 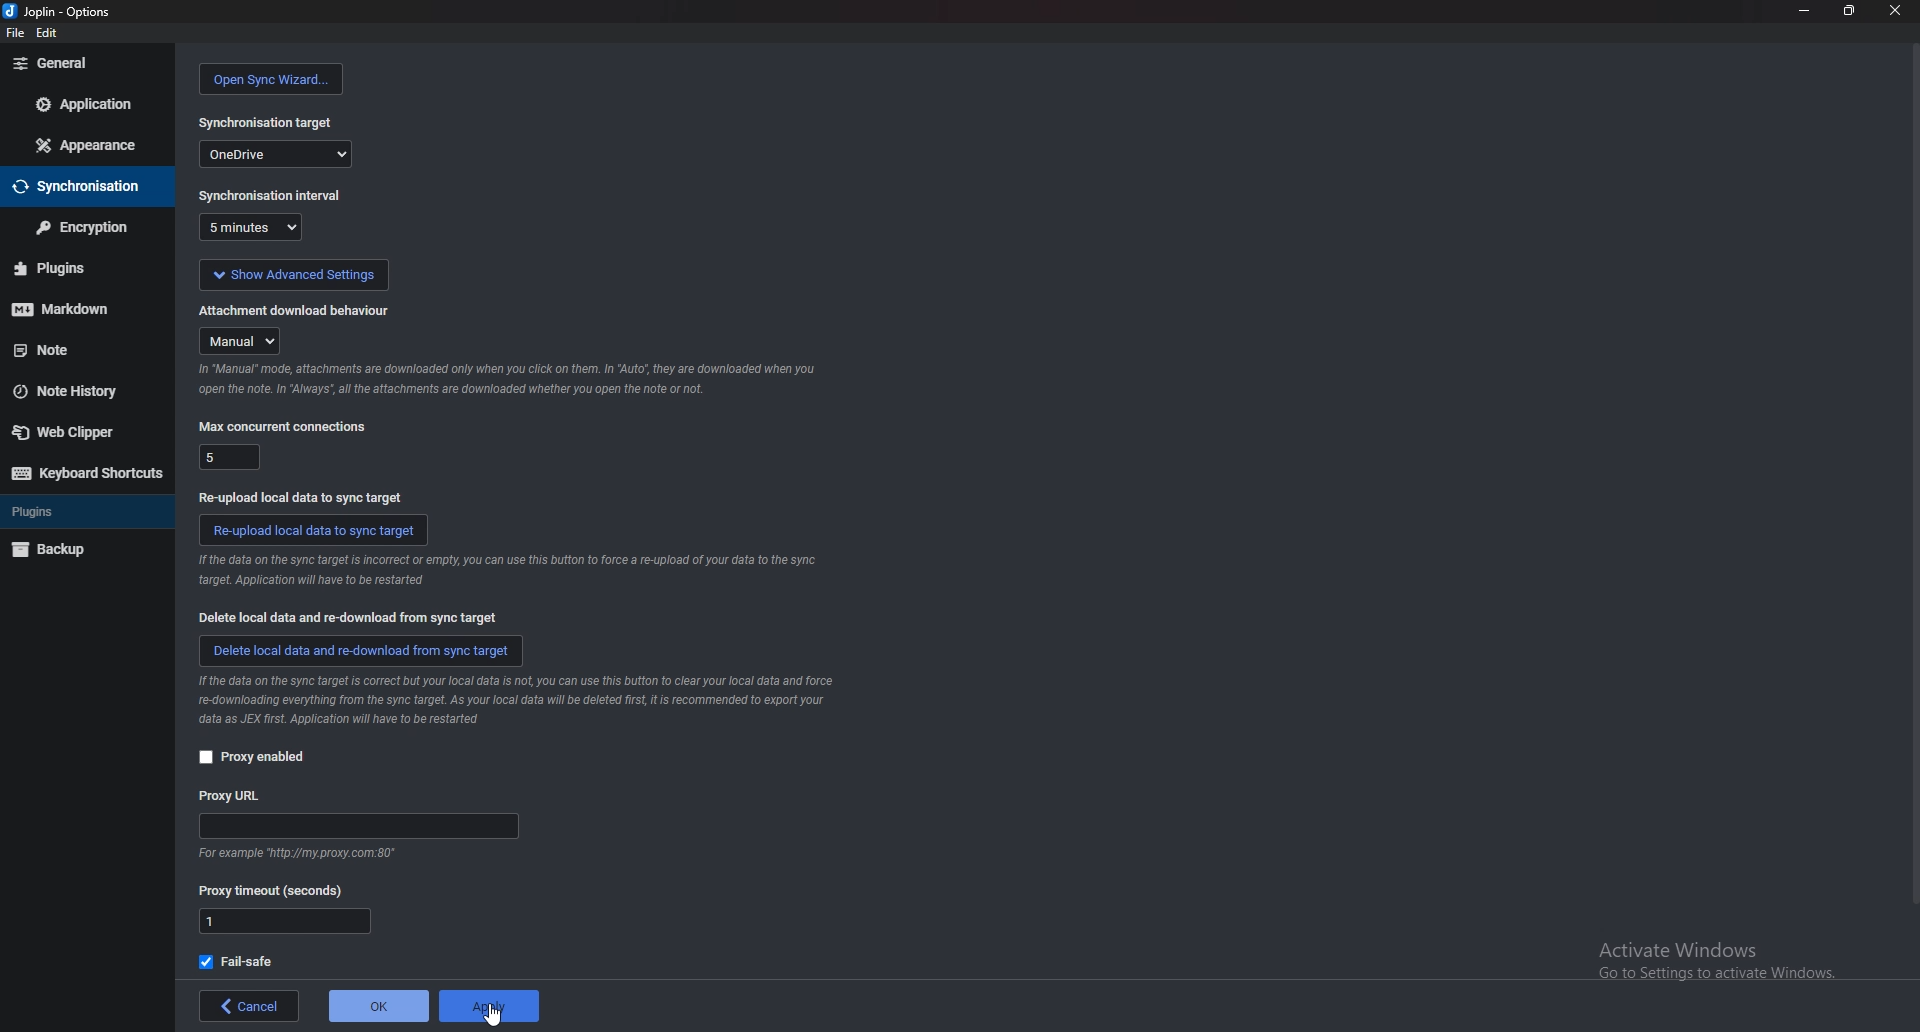 What do you see at coordinates (1718, 952) in the screenshot?
I see `Activate Windows` at bounding box center [1718, 952].